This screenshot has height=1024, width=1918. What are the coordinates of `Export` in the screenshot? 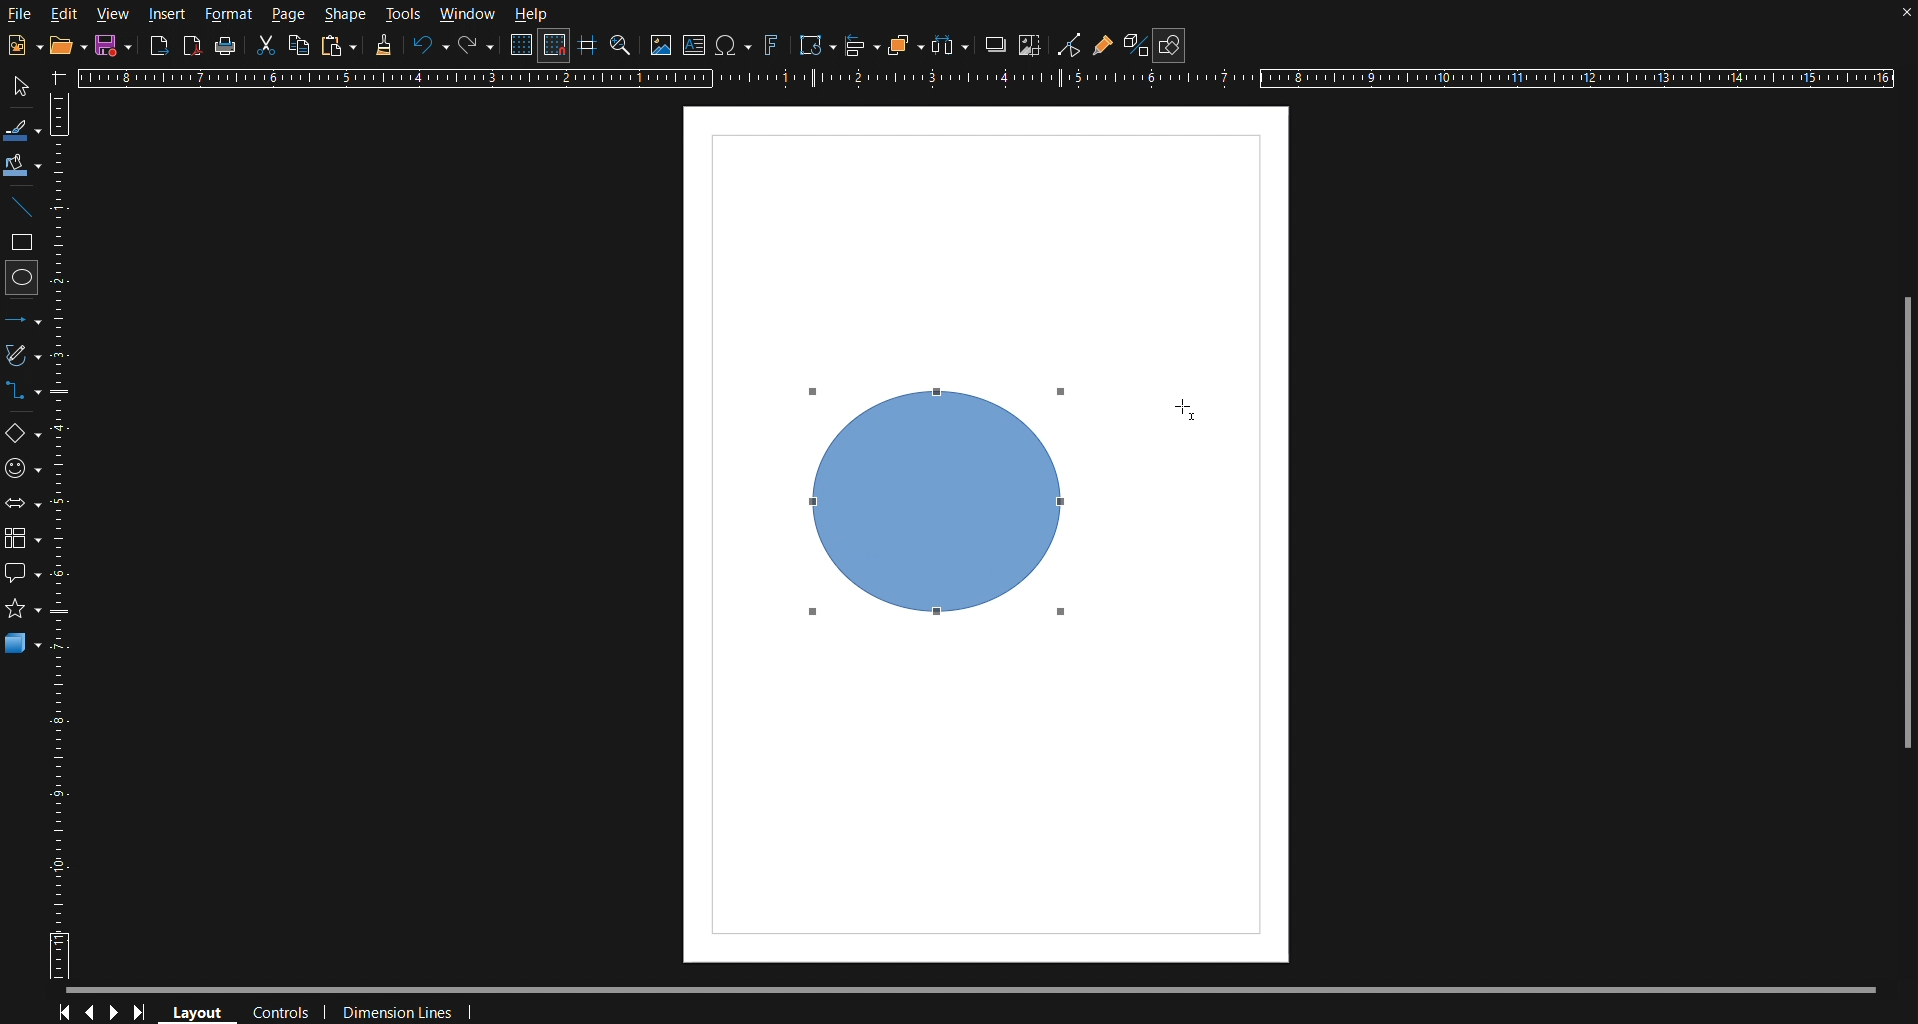 It's located at (159, 46).